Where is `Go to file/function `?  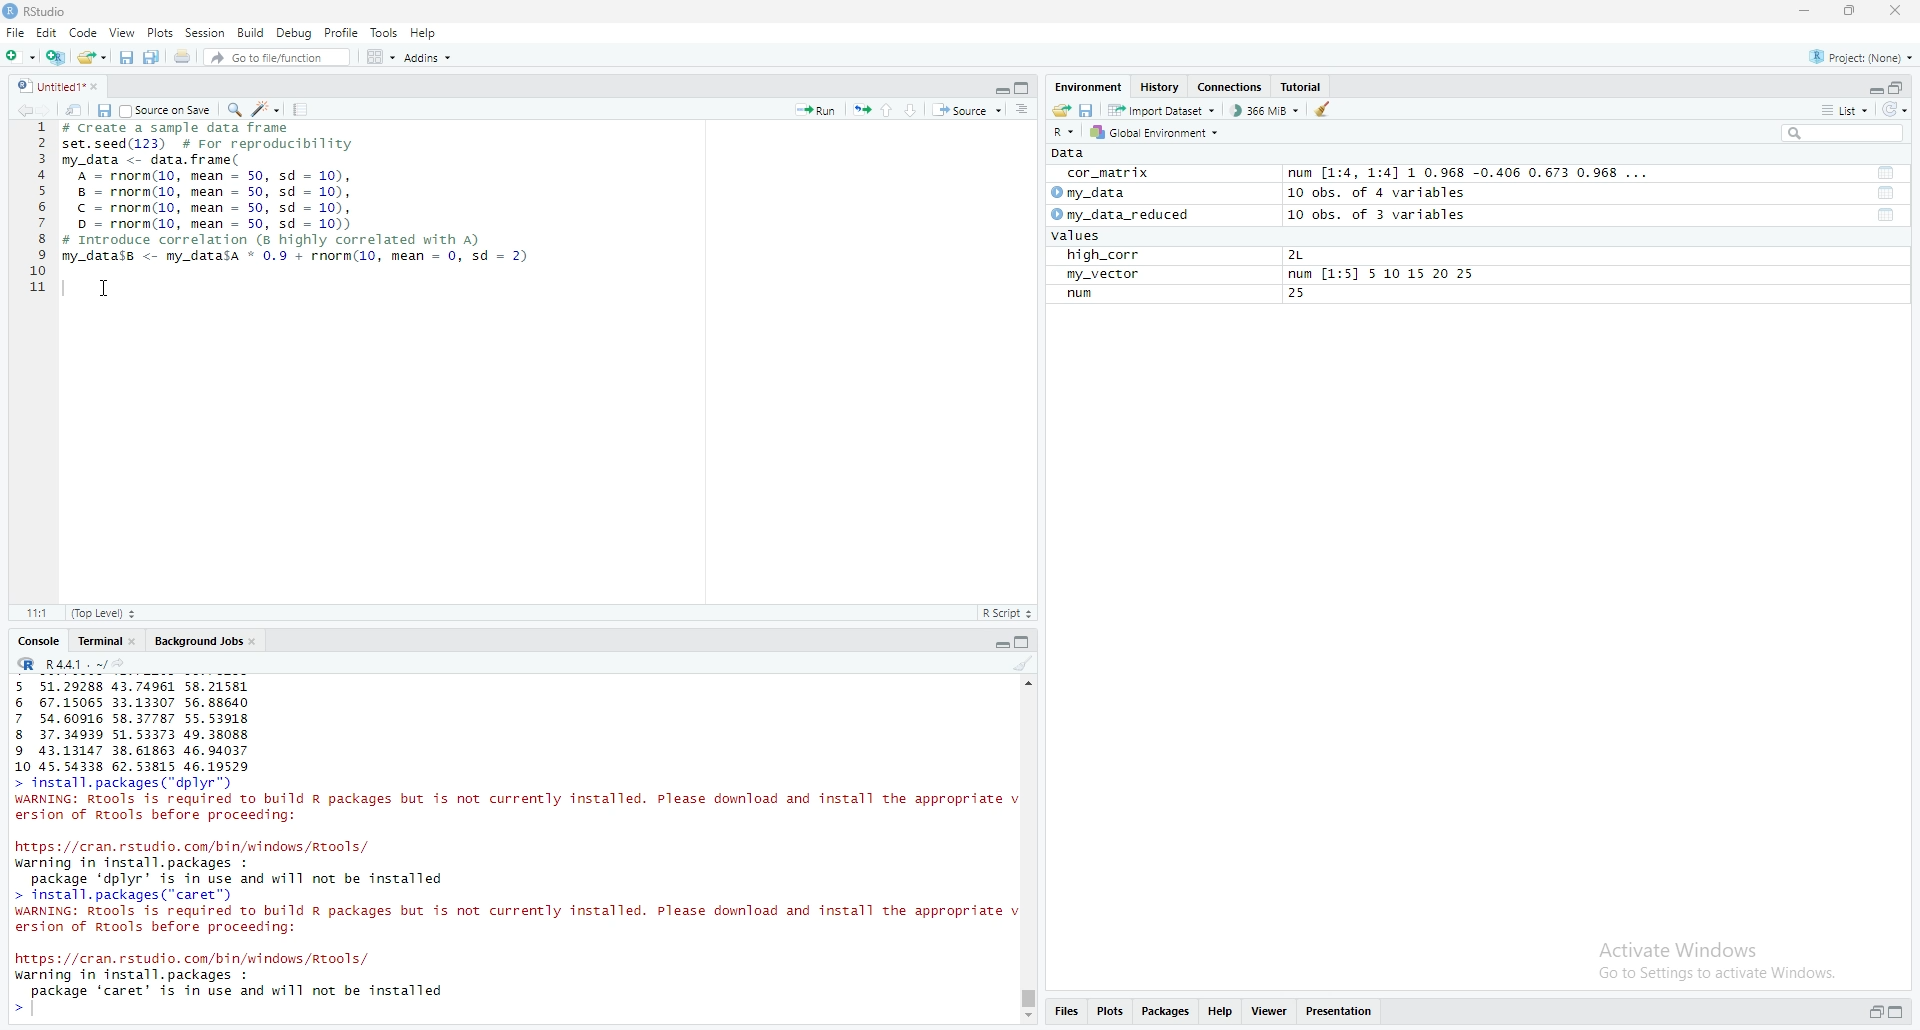
Go to file/function  is located at coordinates (281, 58).